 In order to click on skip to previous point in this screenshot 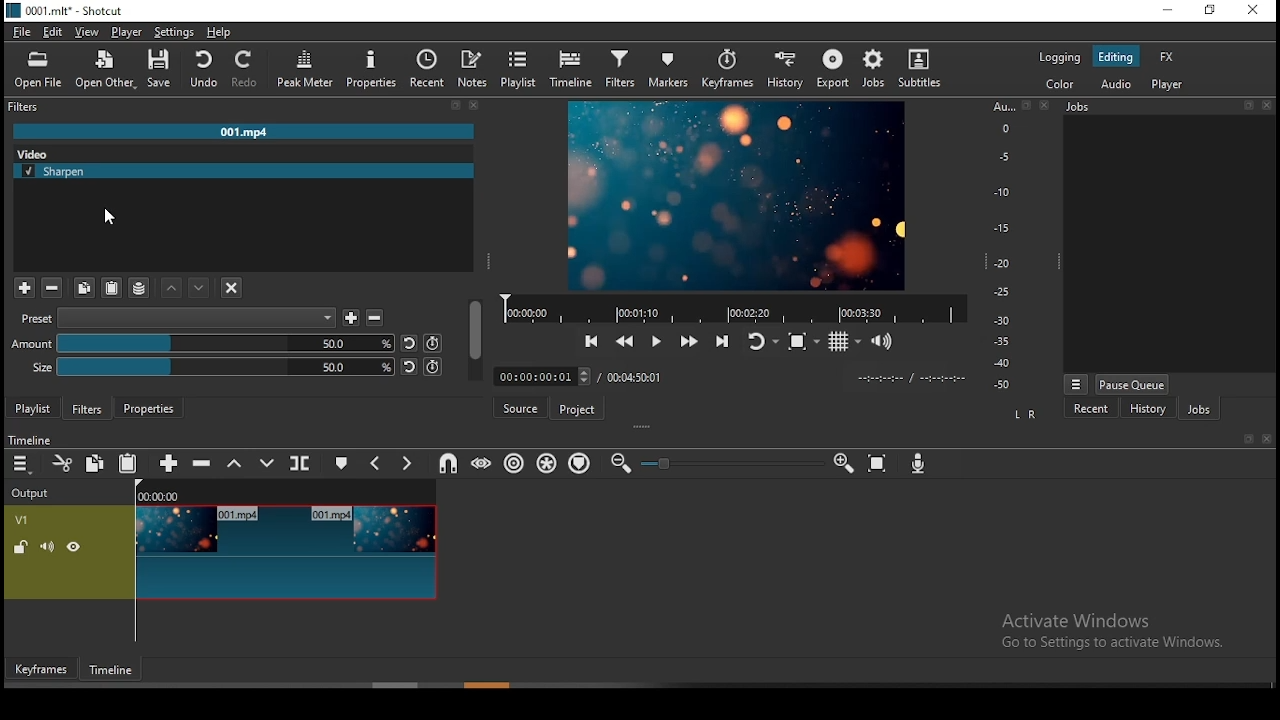, I will do `click(593, 338)`.